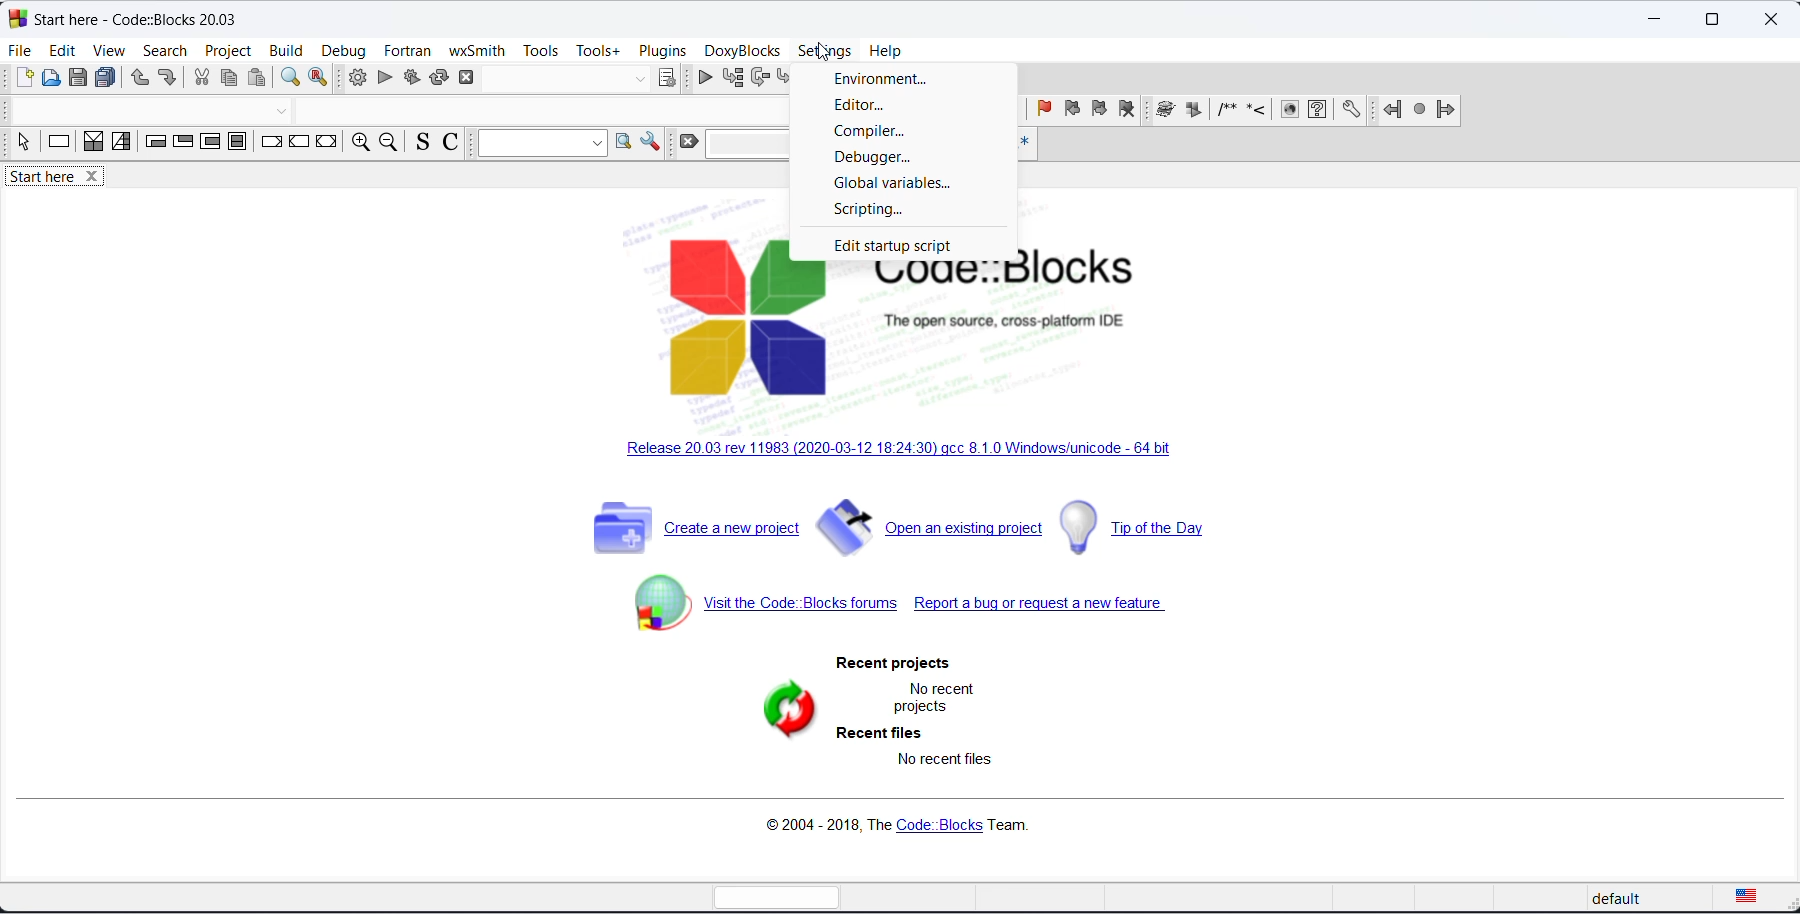 This screenshot has height=914, width=1800. I want to click on debug, so click(347, 50).